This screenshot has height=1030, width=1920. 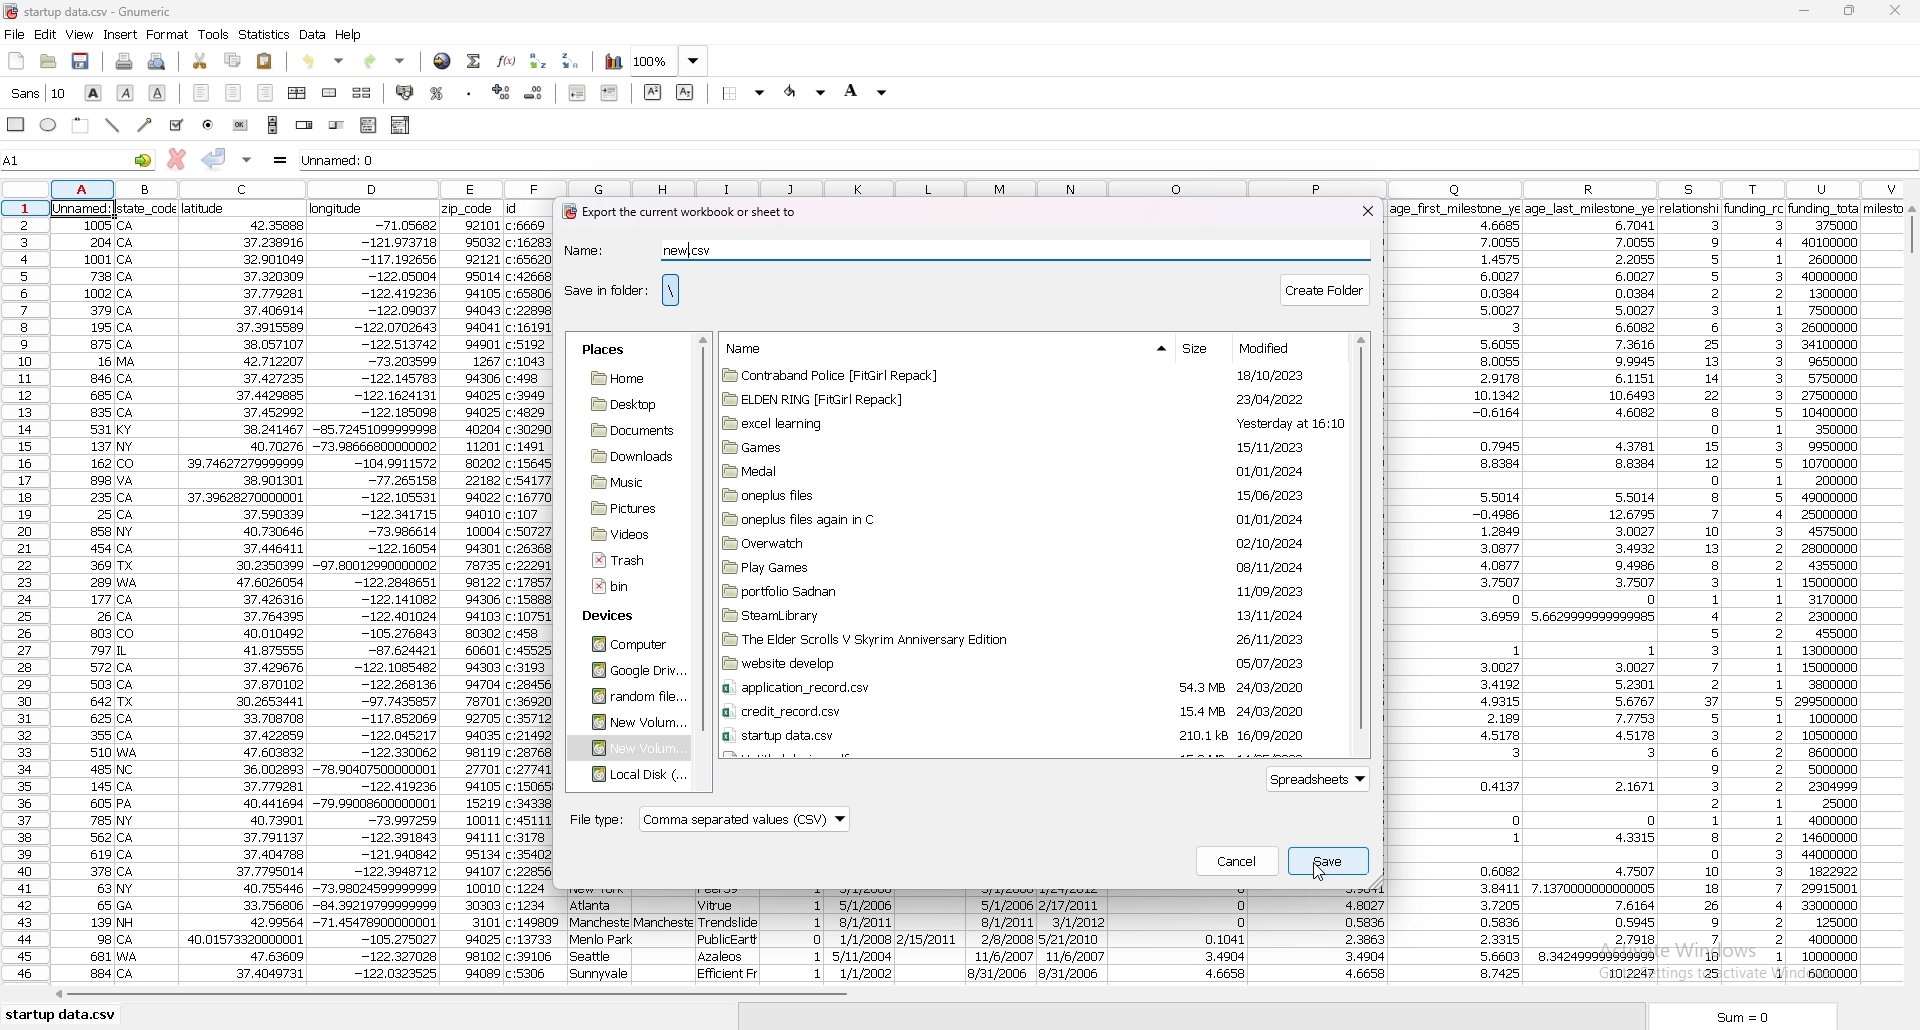 I want to click on zoom, so click(x=671, y=62).